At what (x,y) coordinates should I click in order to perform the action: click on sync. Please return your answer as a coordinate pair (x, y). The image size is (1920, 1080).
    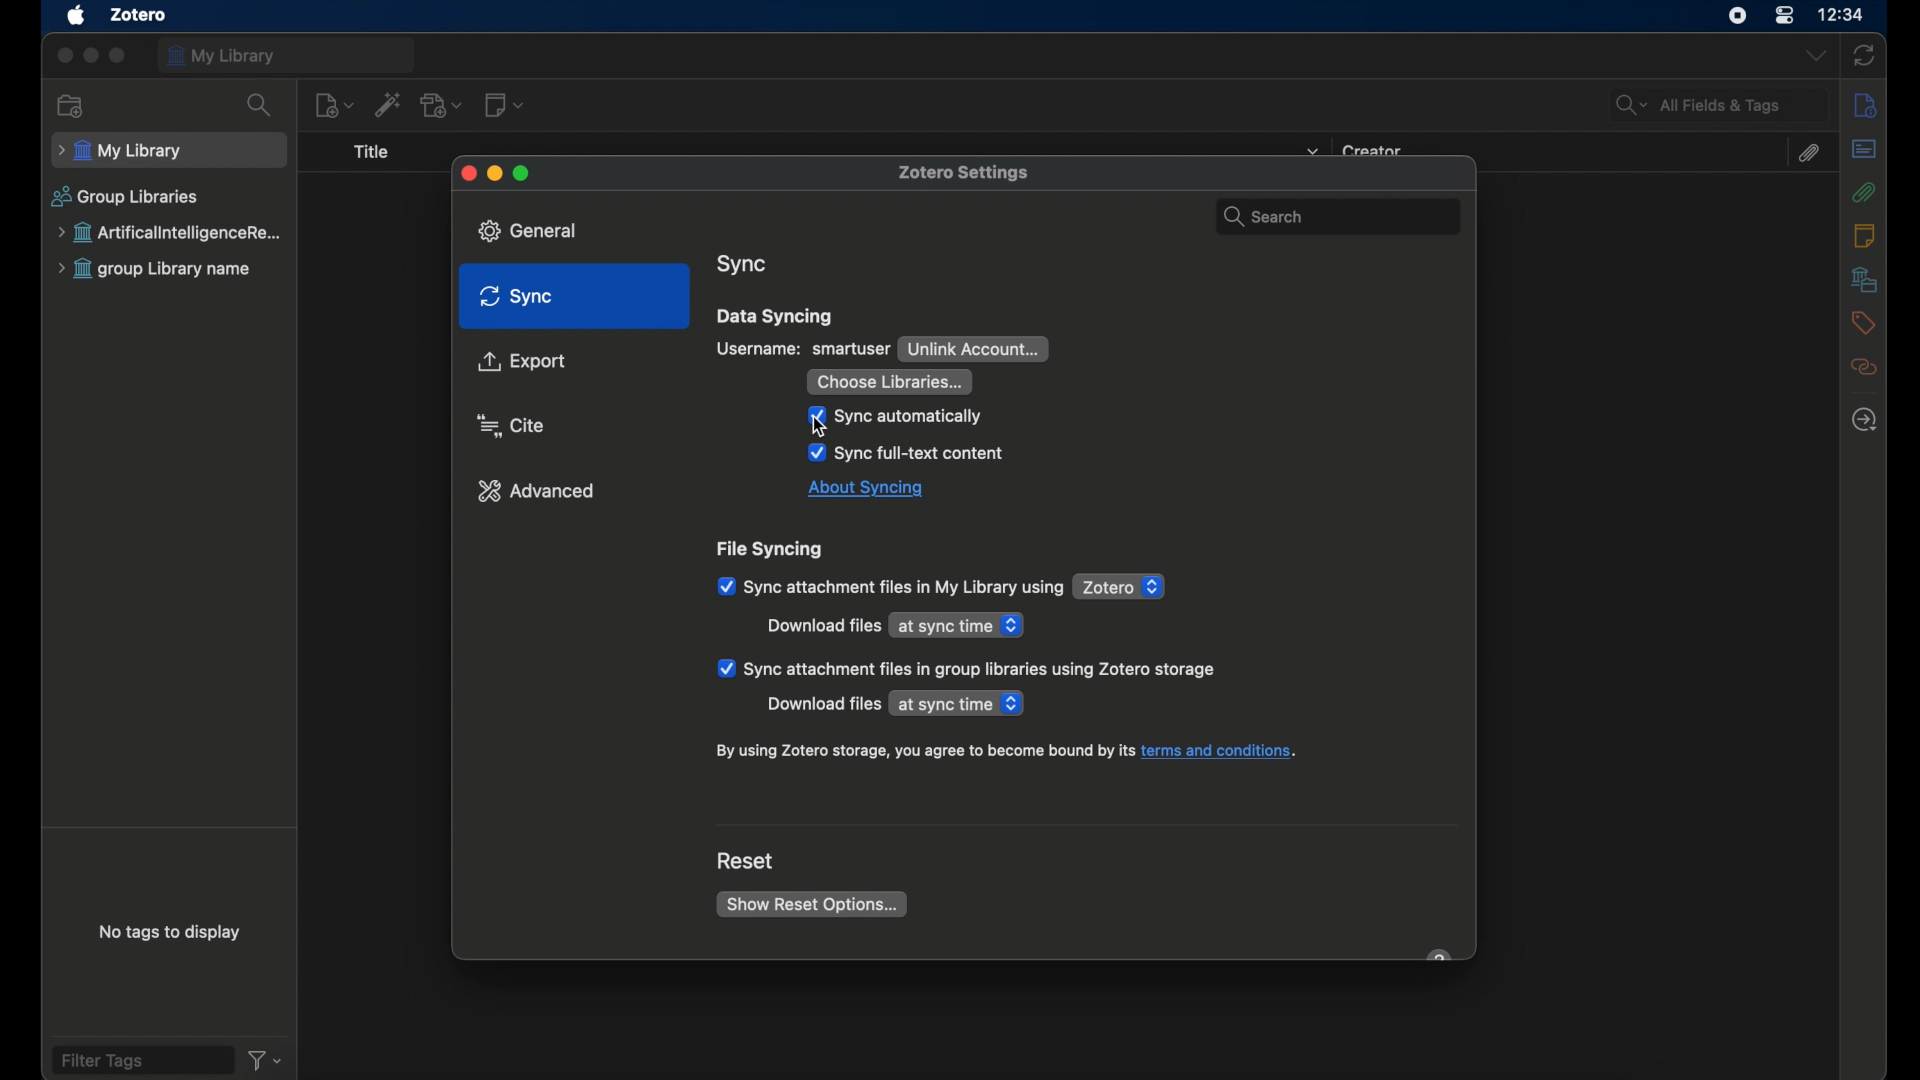
    Looking at the image, I should click on (1865, 55).